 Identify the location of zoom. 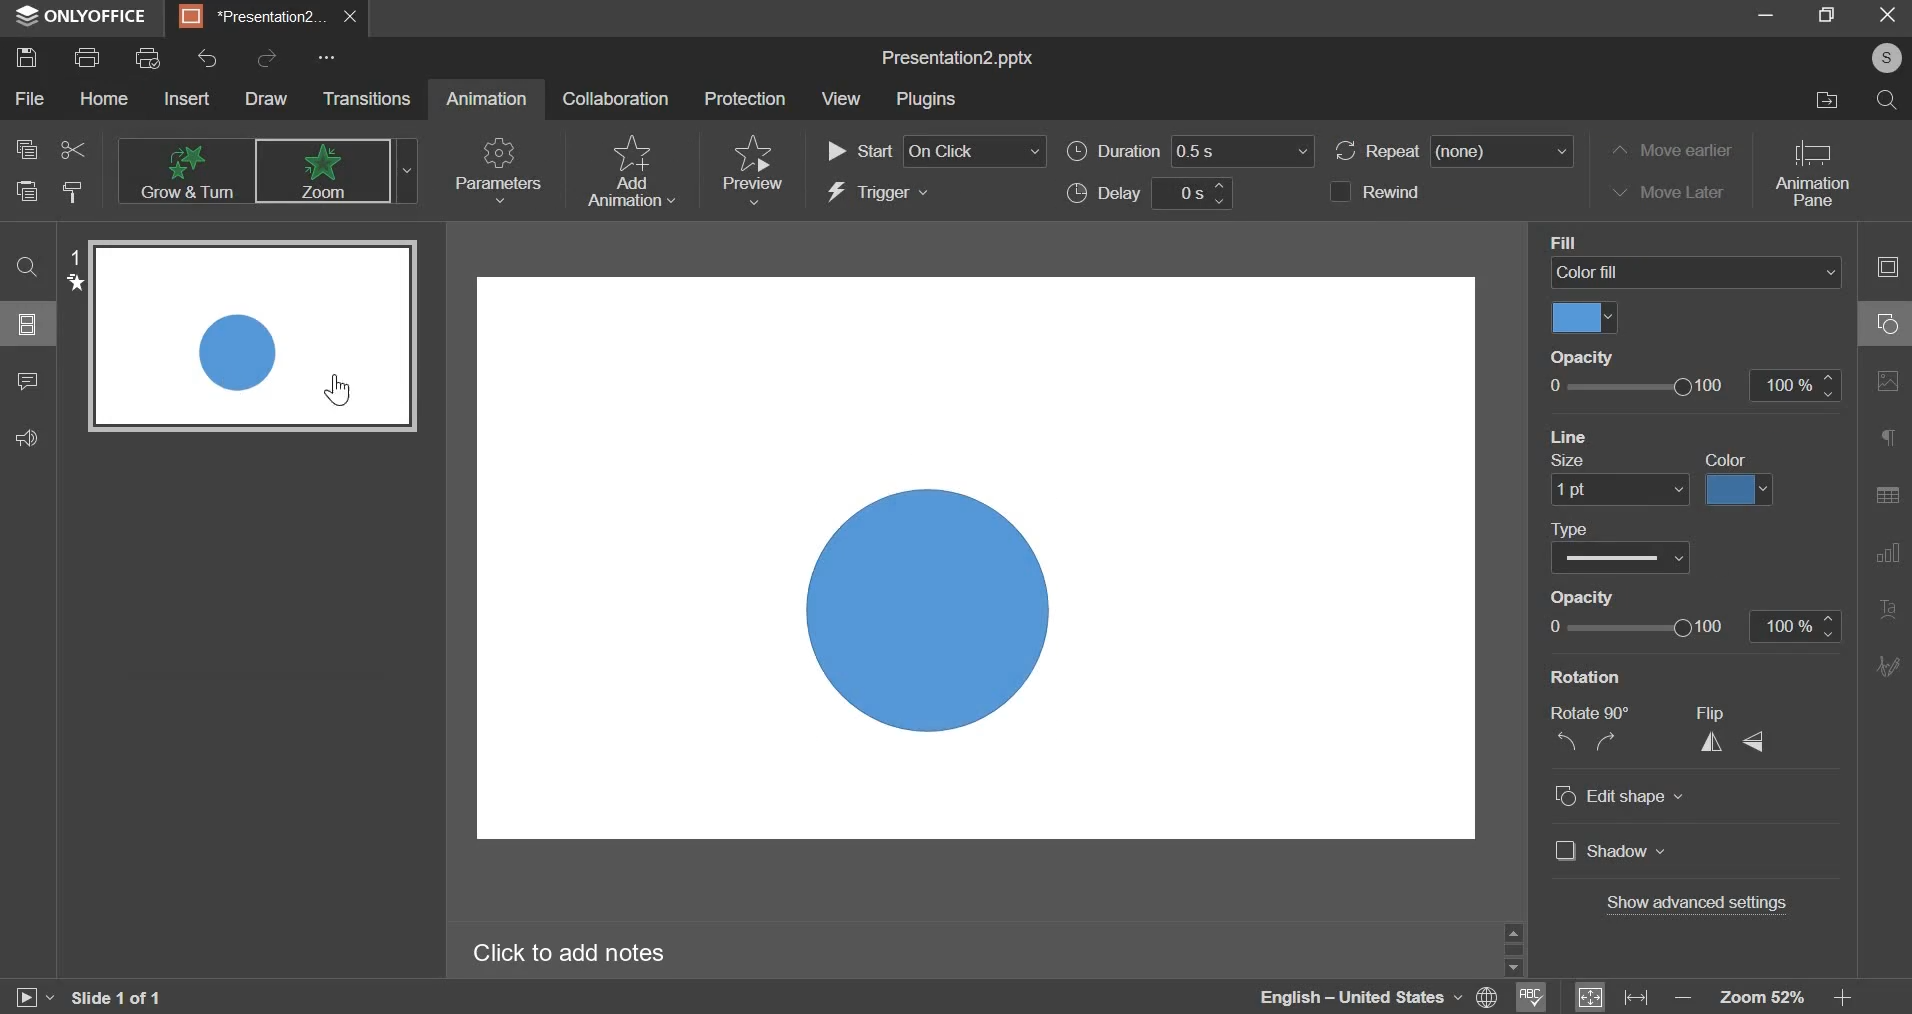
(1760, 998).